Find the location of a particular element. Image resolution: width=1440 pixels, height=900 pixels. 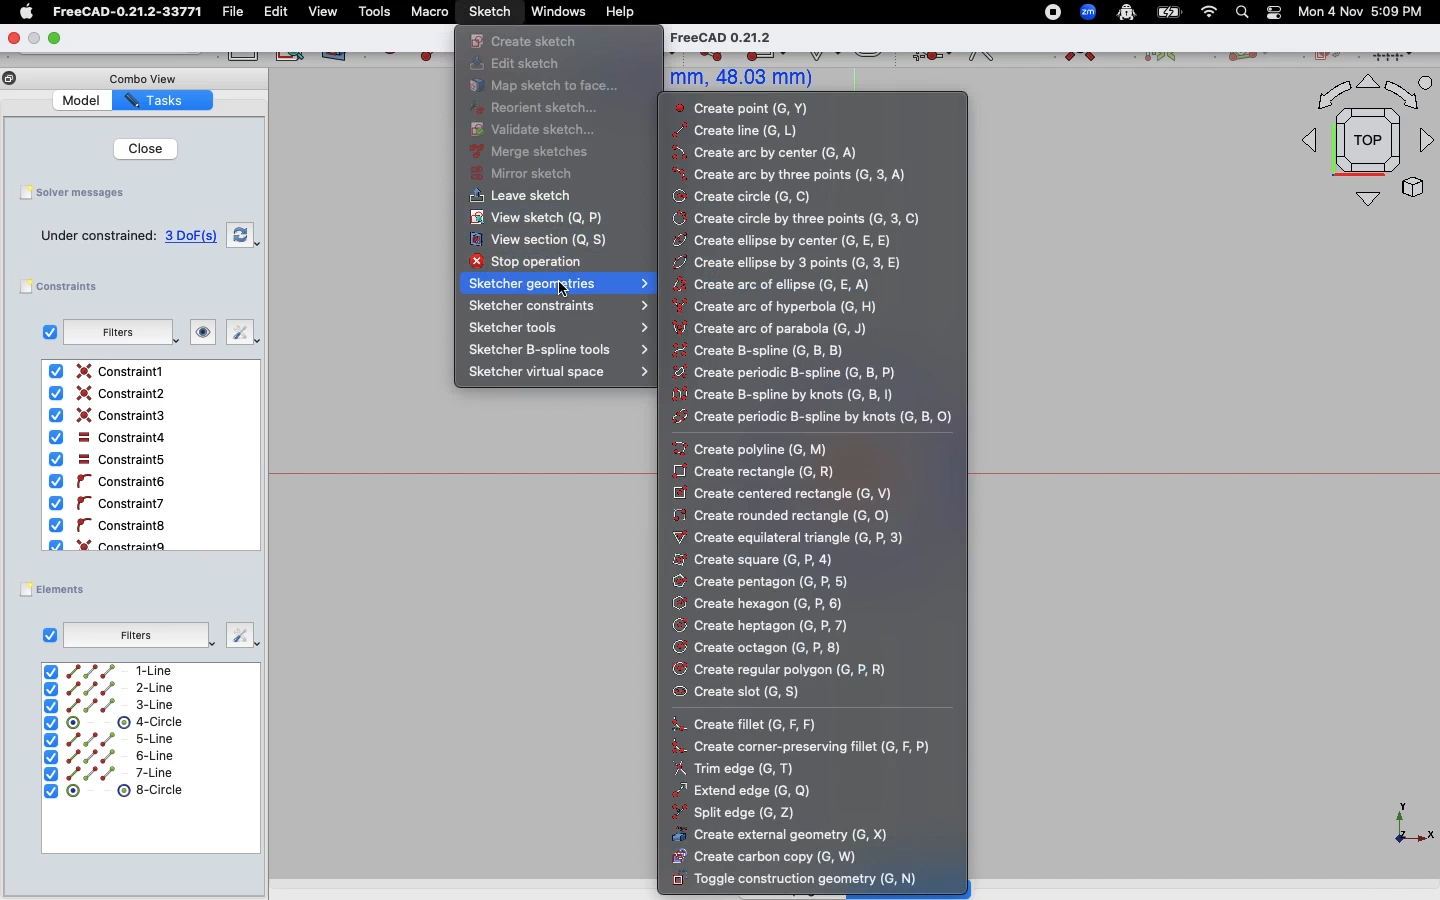

1-Line is located at coordinates (118, 671).